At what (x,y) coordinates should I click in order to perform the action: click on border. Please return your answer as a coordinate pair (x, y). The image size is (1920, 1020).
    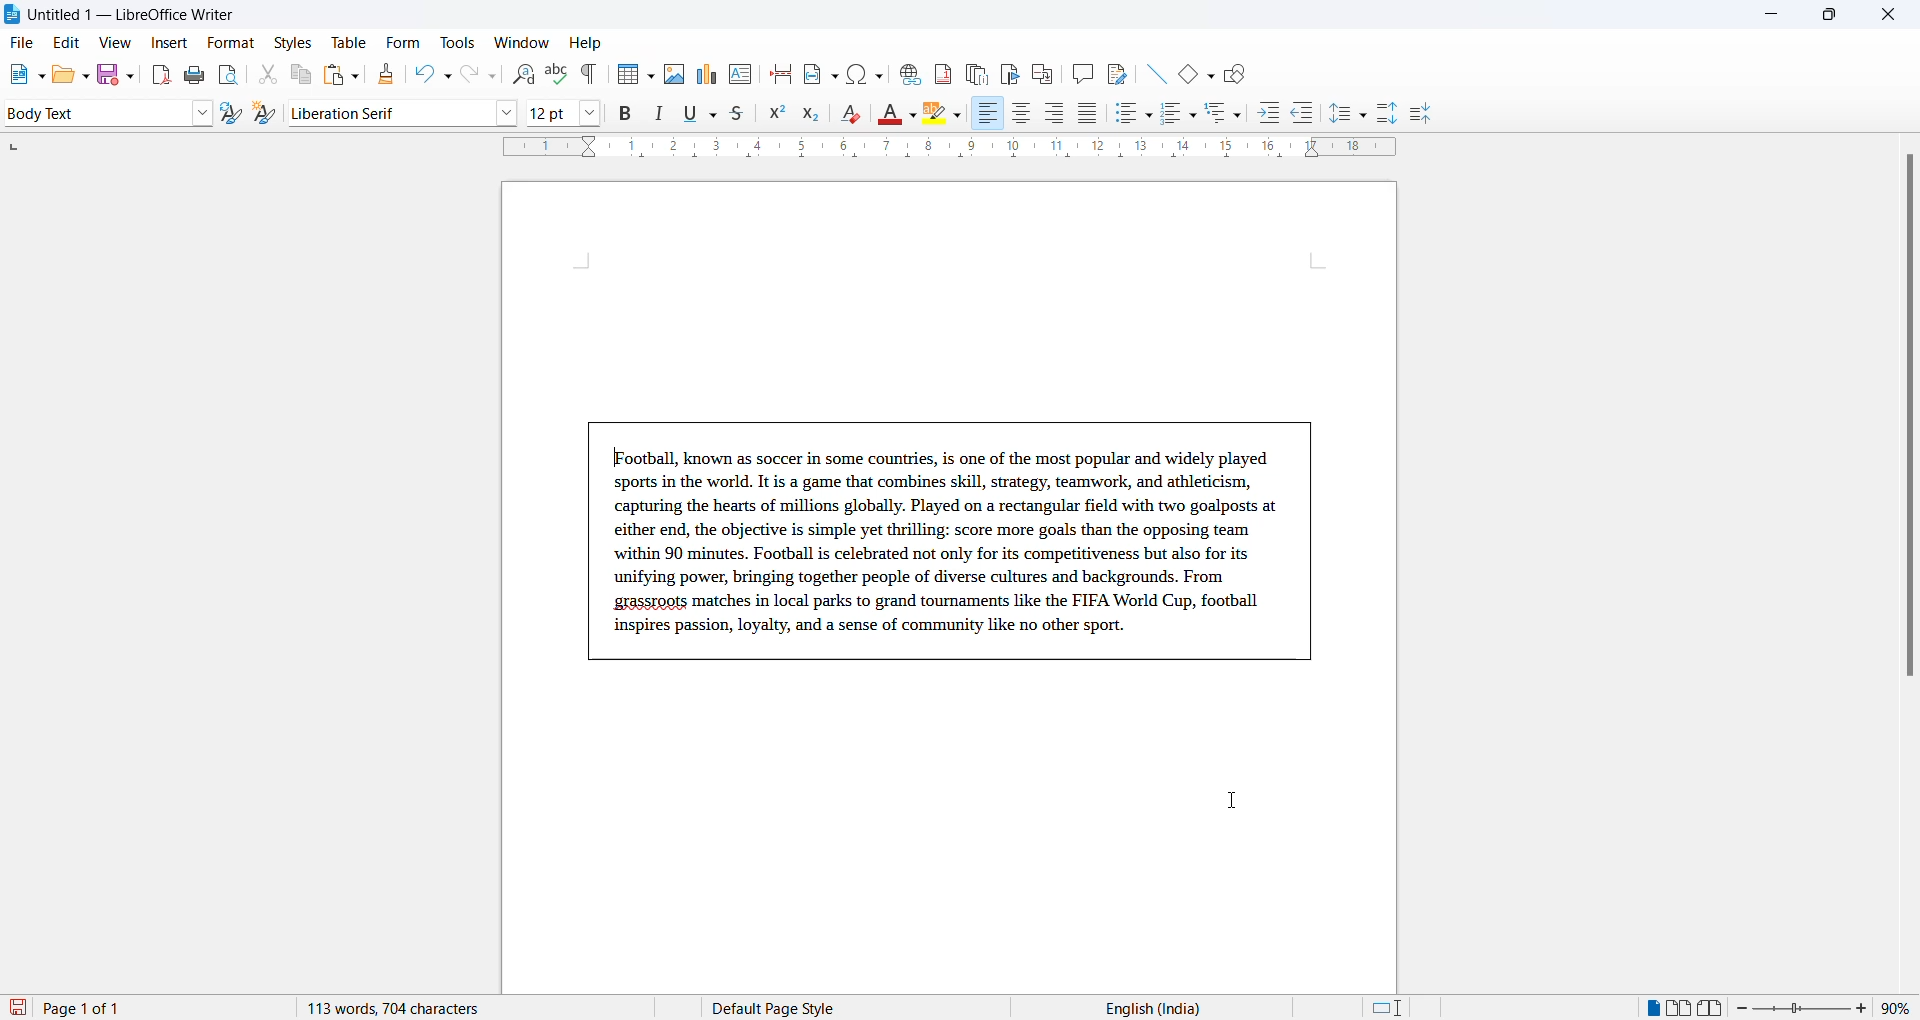
    Looking at the image, I should click on (950, 541).